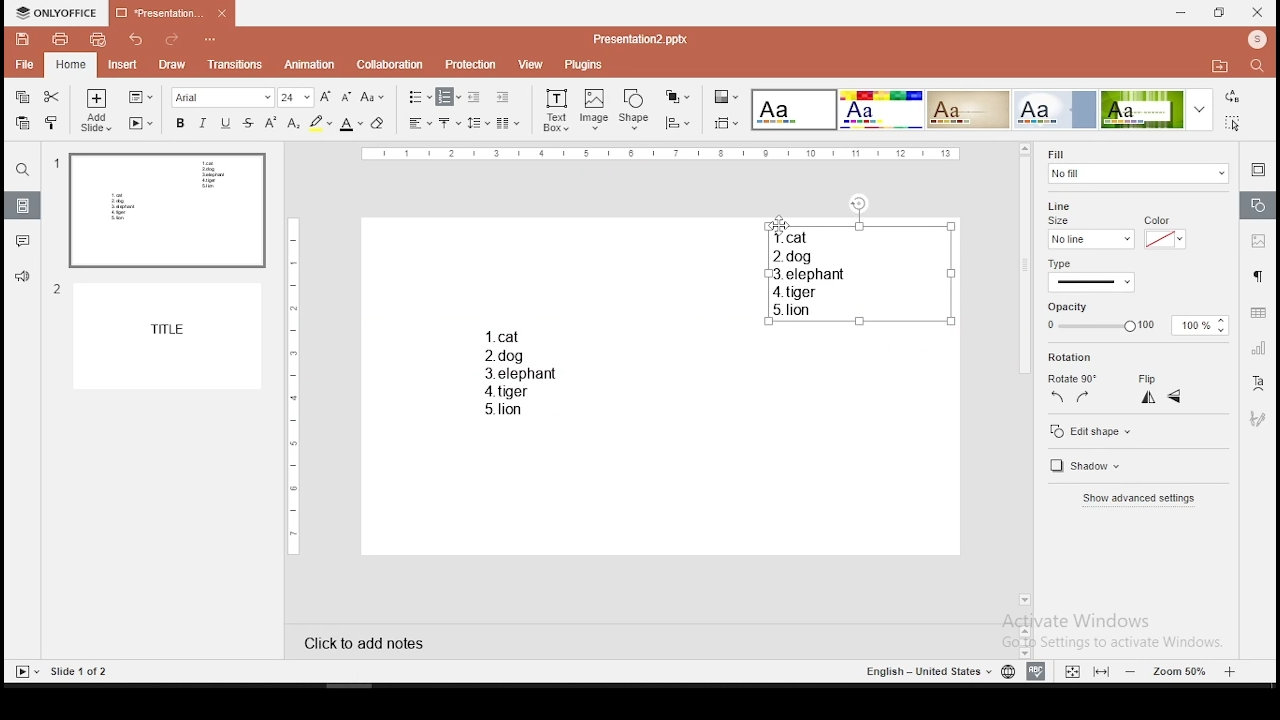  What do you see at coordinates (472, 63) in the screenshot?
I see `protection` at bounding box center [472, 63].